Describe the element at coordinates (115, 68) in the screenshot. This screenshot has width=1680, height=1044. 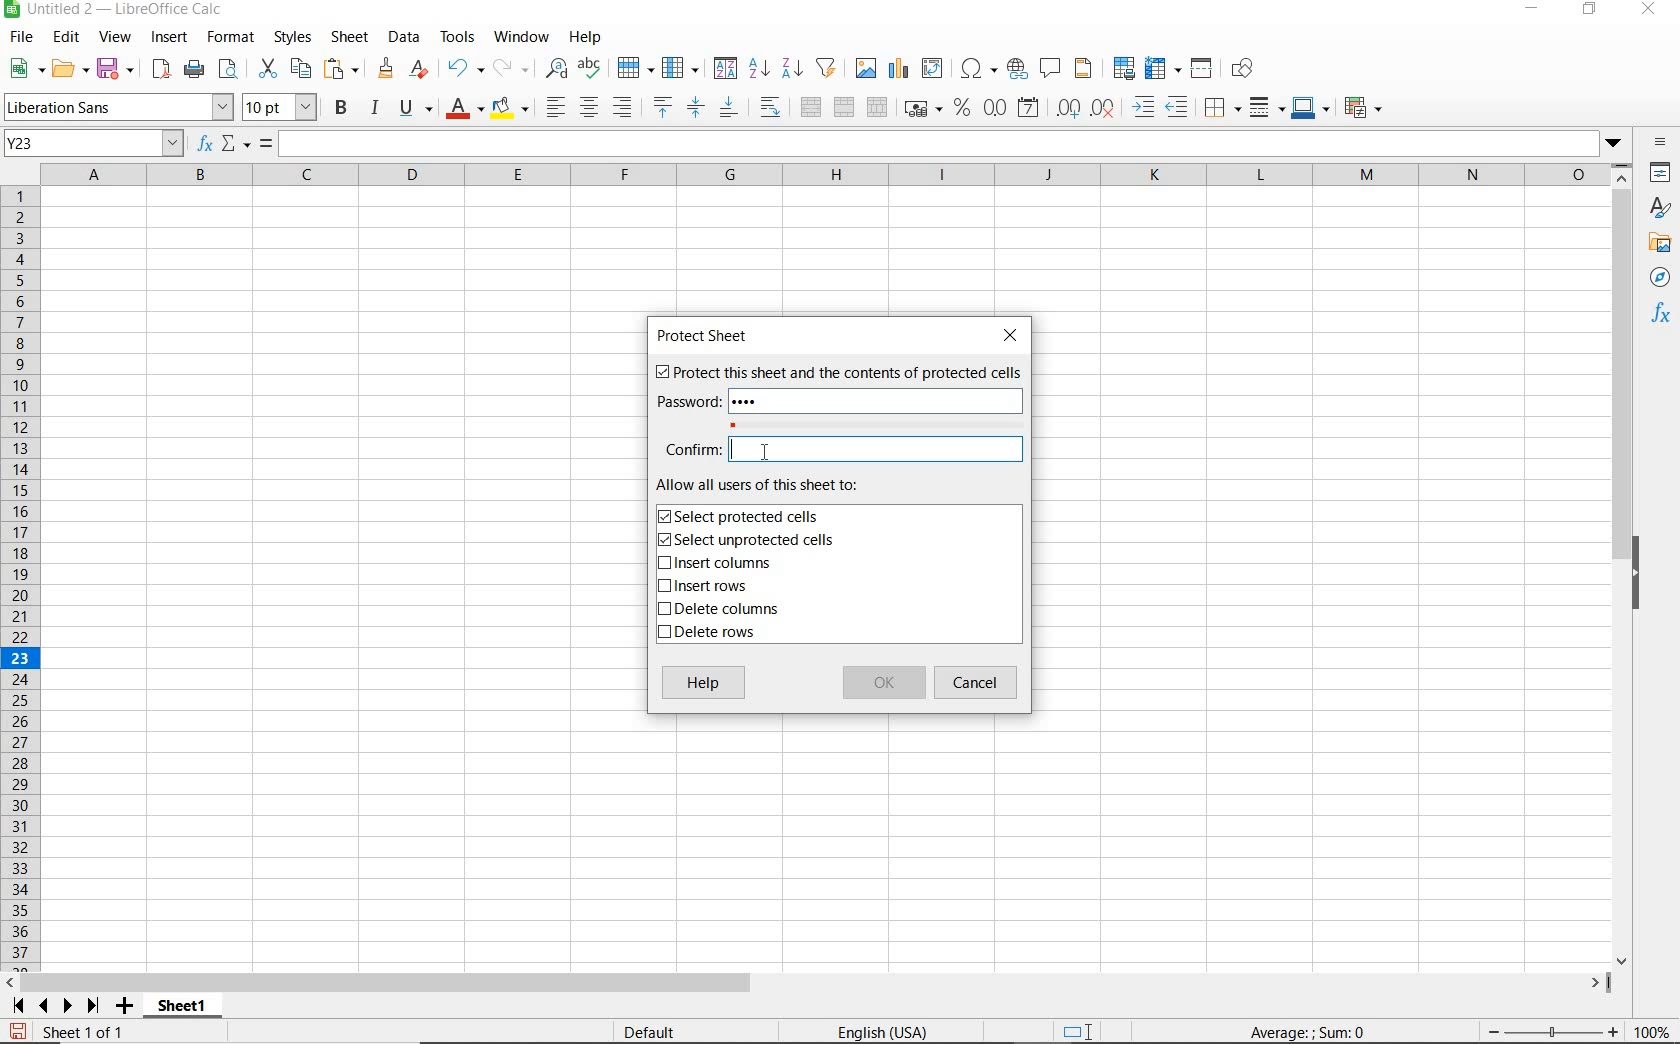
I see `SAVE` at that location.